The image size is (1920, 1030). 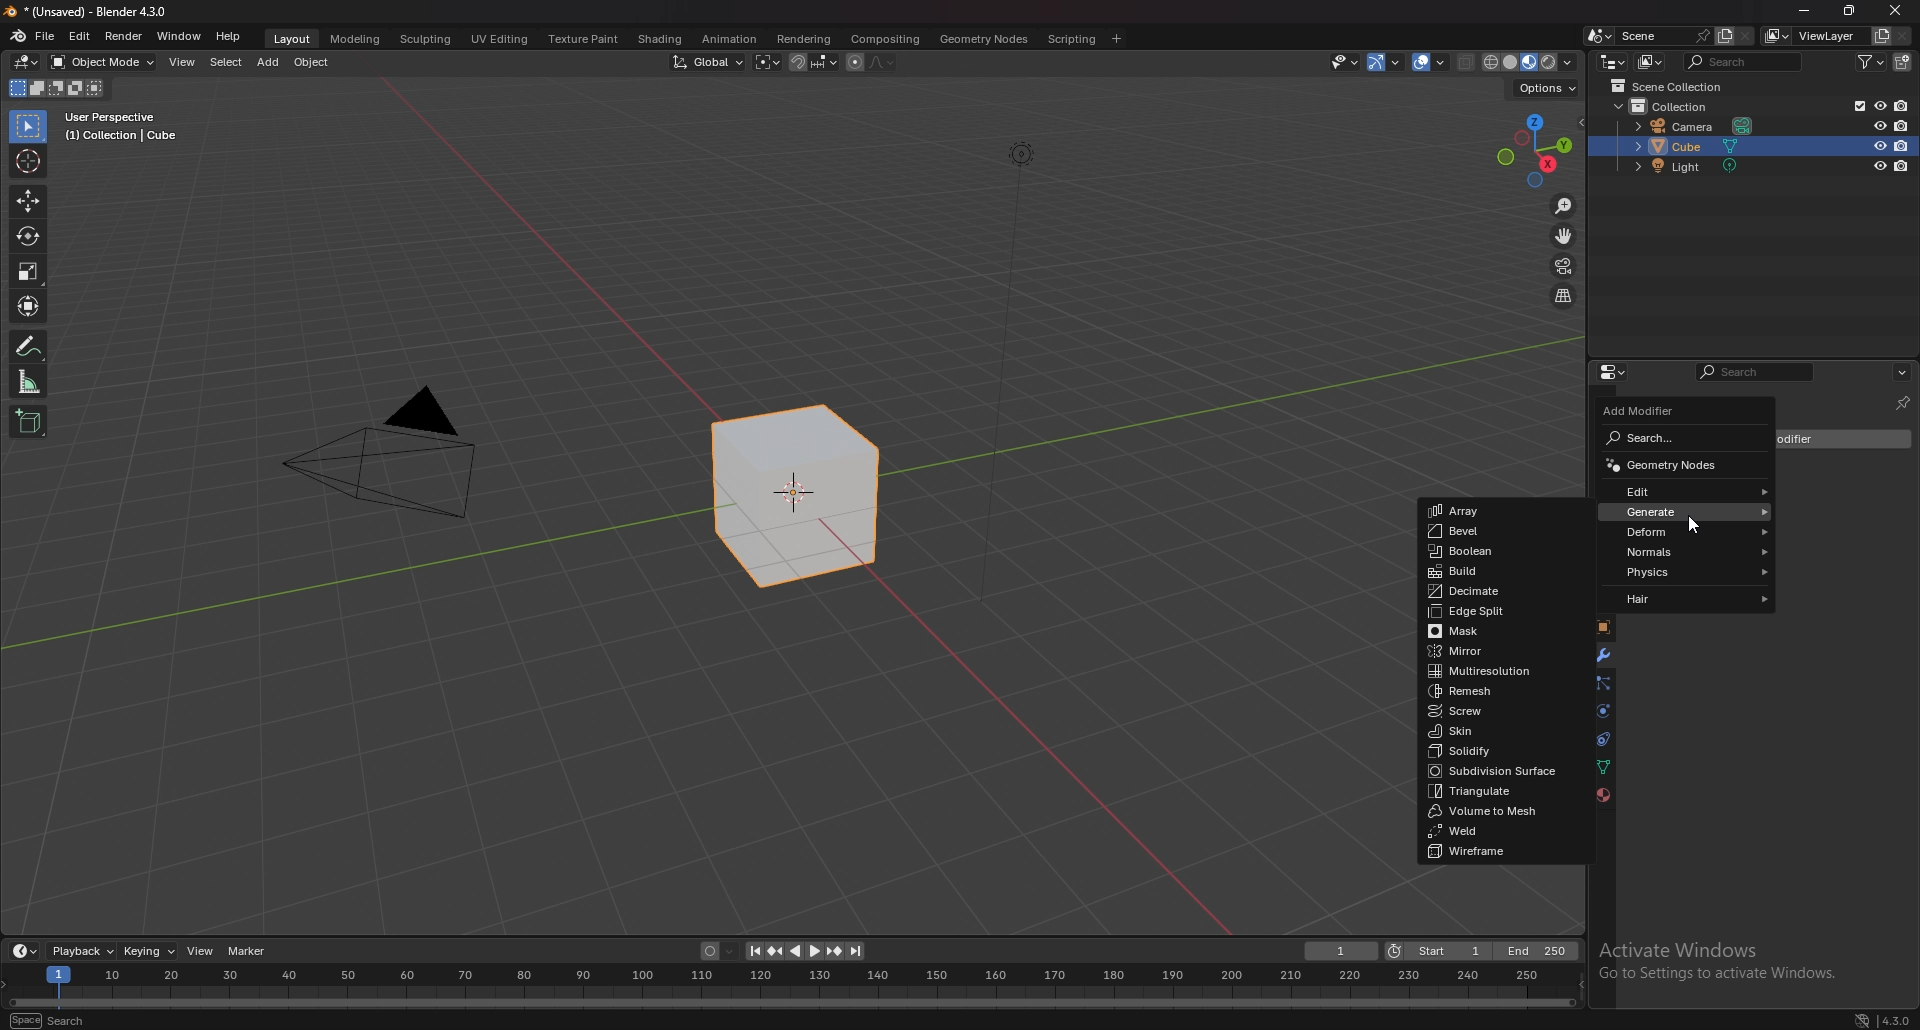 What do you see at coordinates (1612, 62) in the screenshot?
I see `editor type` at bounding box center [1612, 62].